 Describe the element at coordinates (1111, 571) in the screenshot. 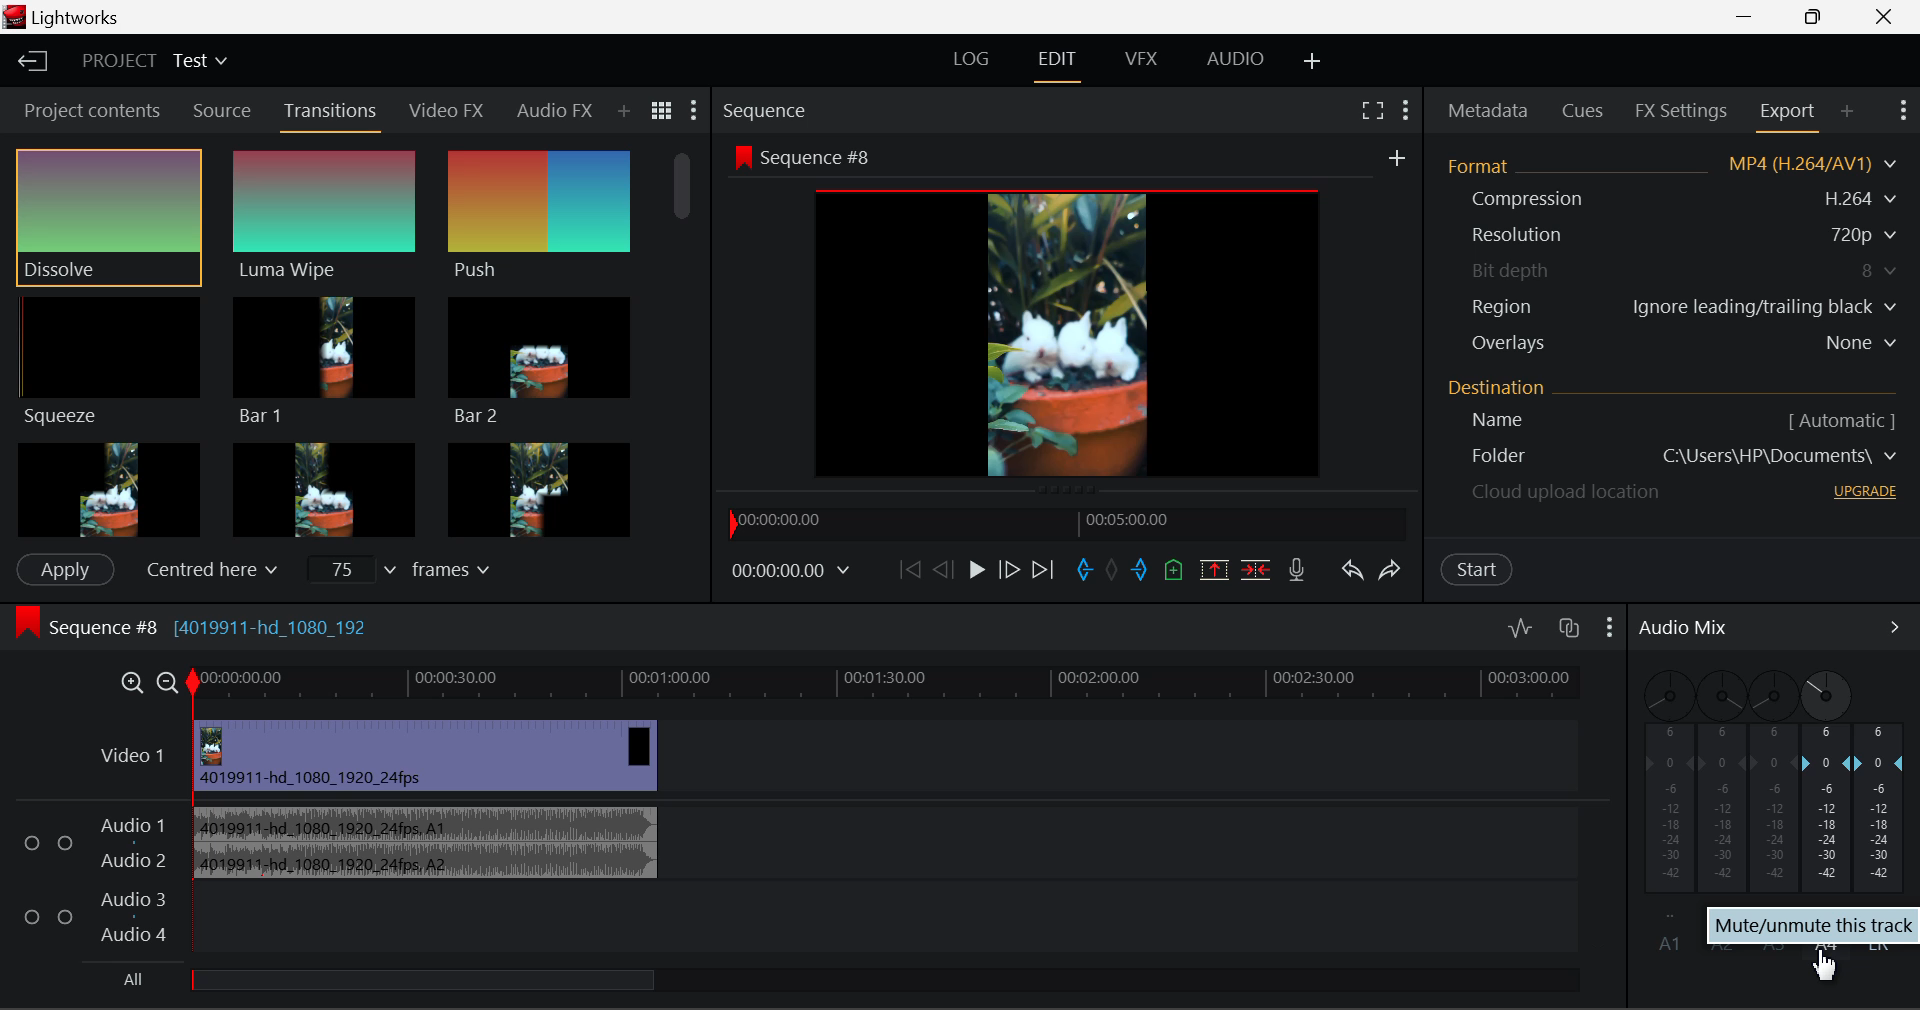

I see `Remove all marks` at that location.